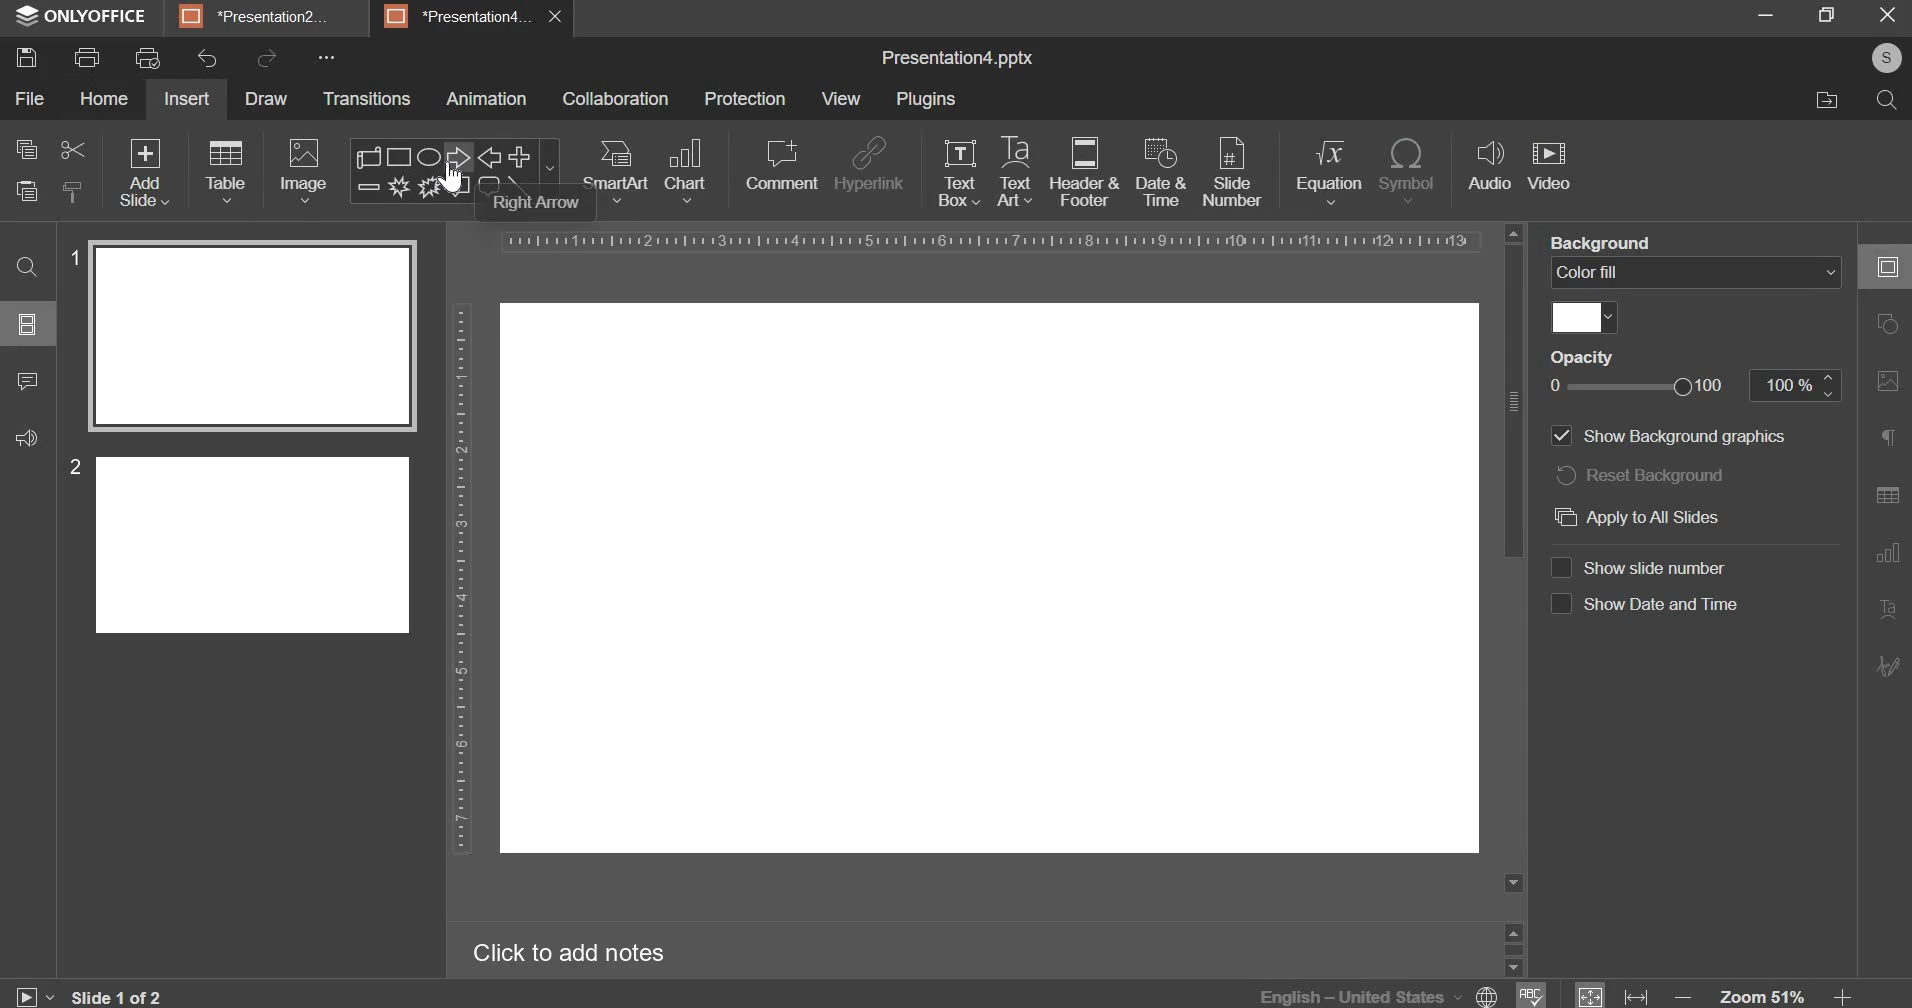 This screenshot has height=1008, width=1912. Describe the element at coordinates (1379, 991) in the screenshot. I see `language` at that location.